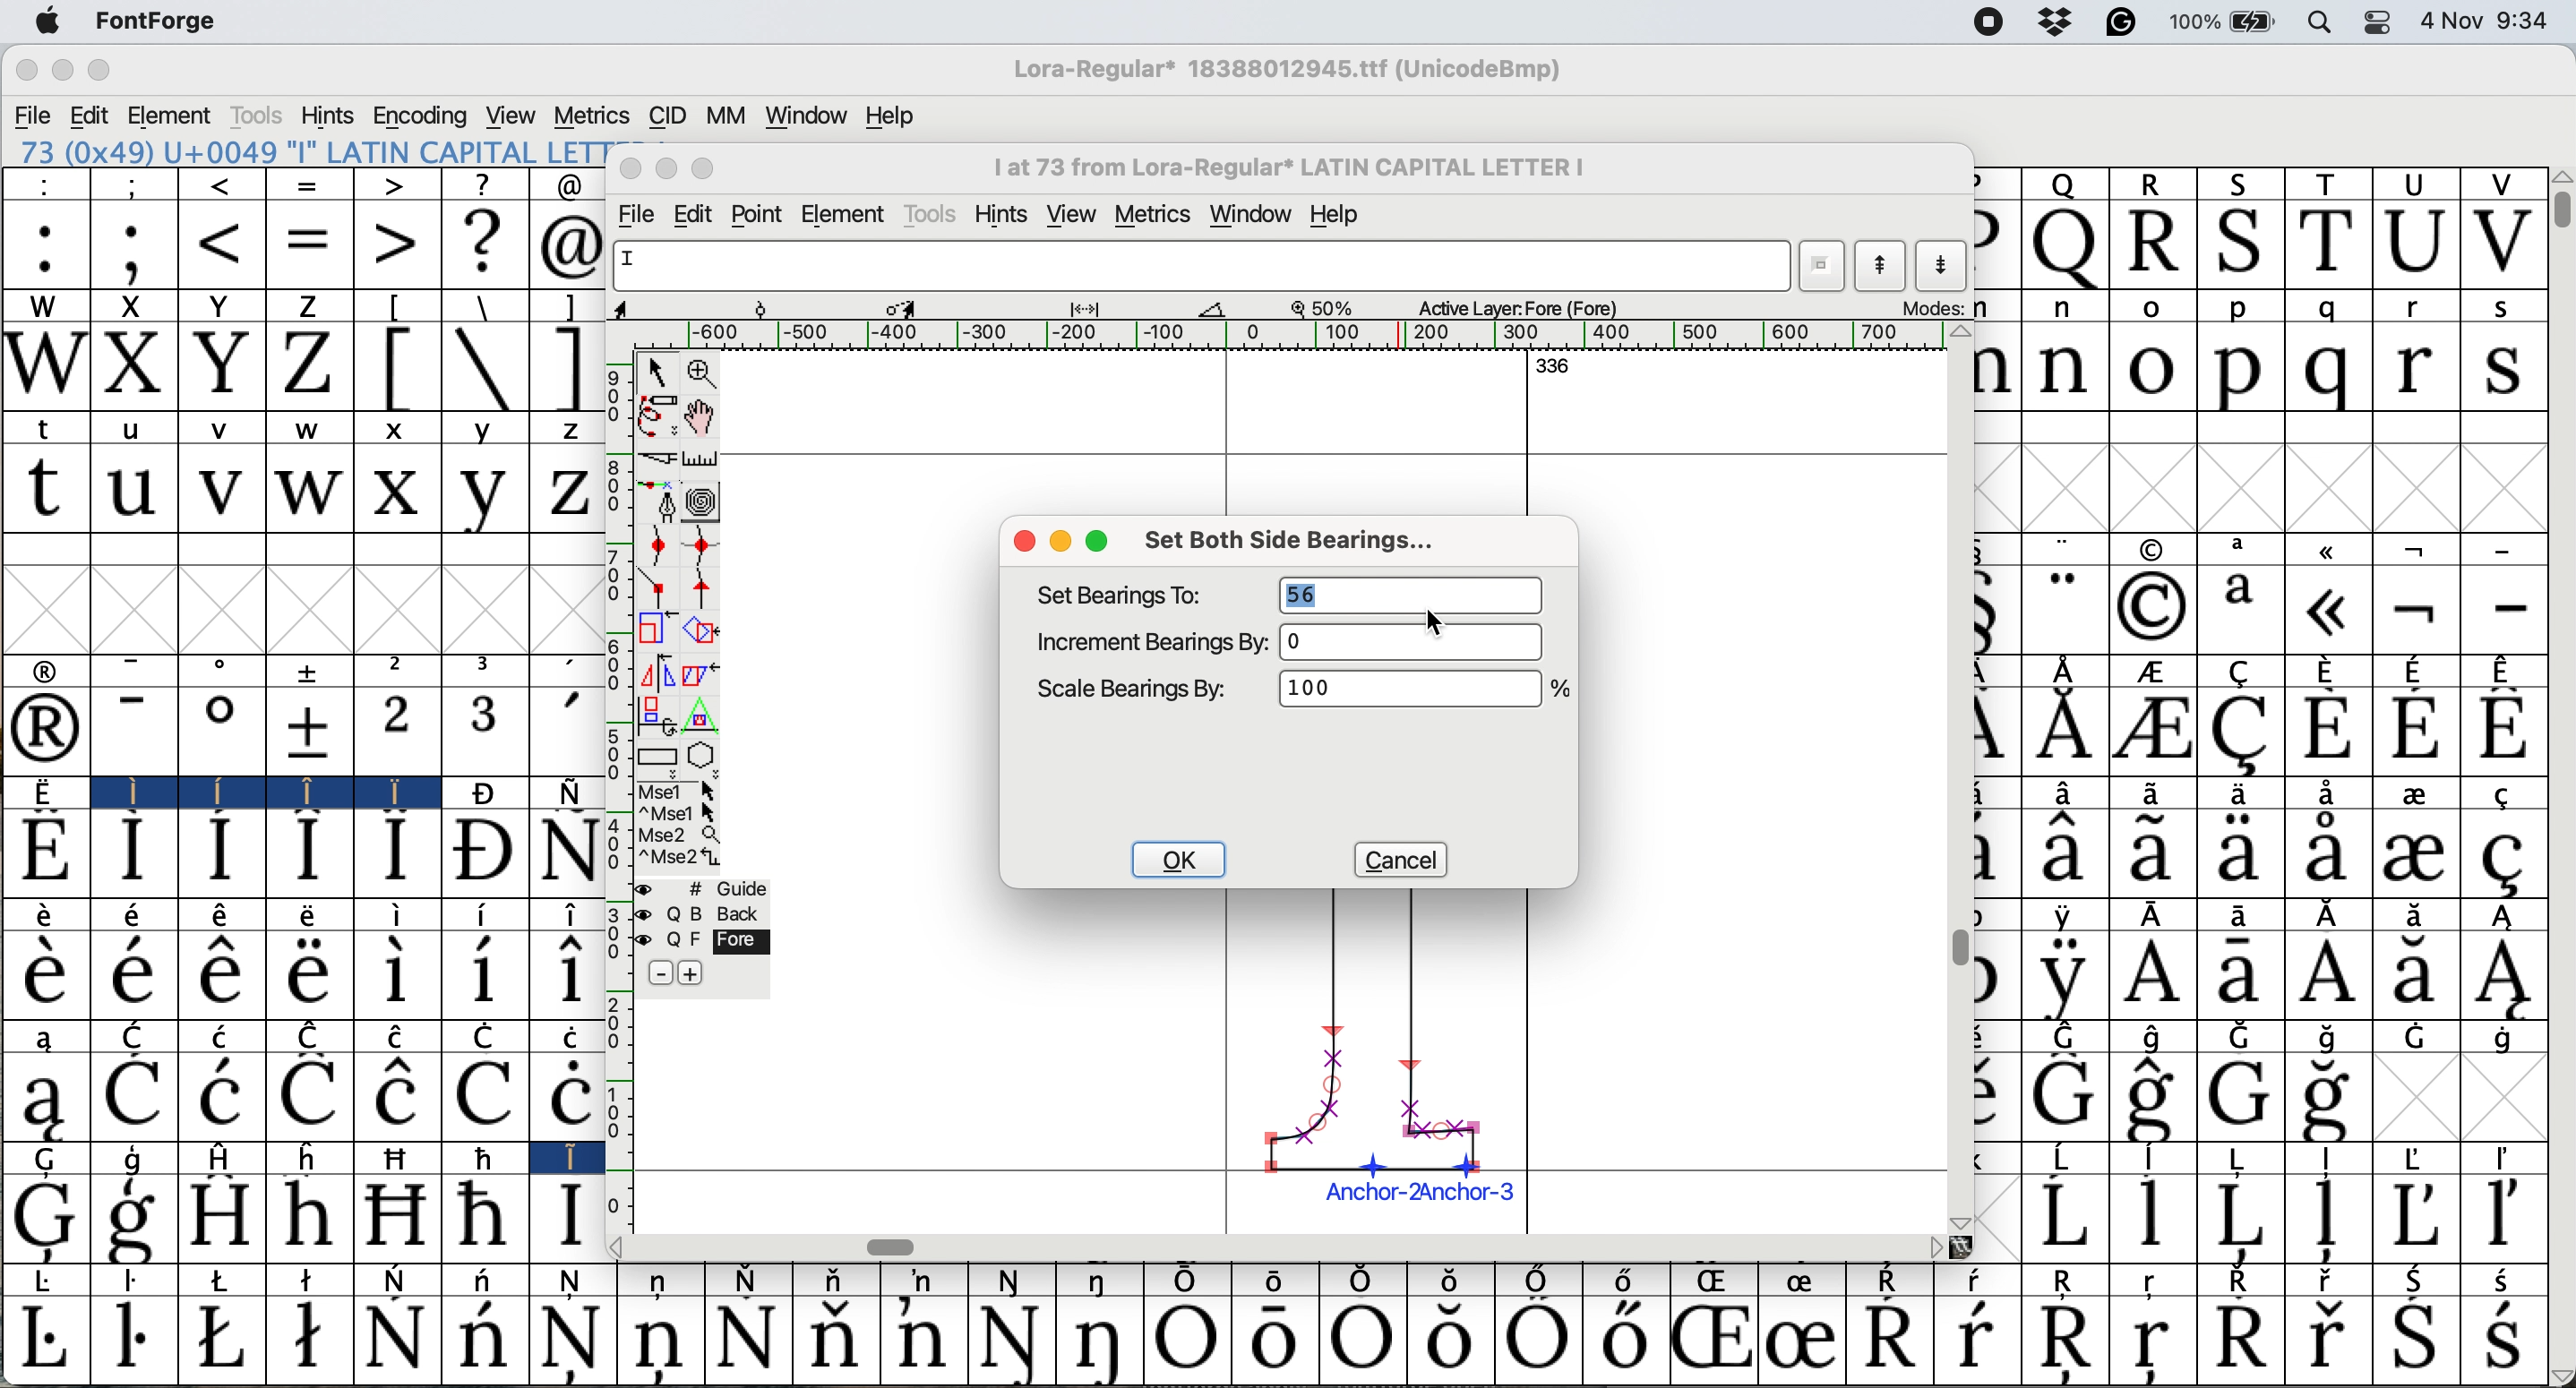 The height and width of the screenshot is (1388, 2576). I want to click on stars and polygons, so click(704, 756).